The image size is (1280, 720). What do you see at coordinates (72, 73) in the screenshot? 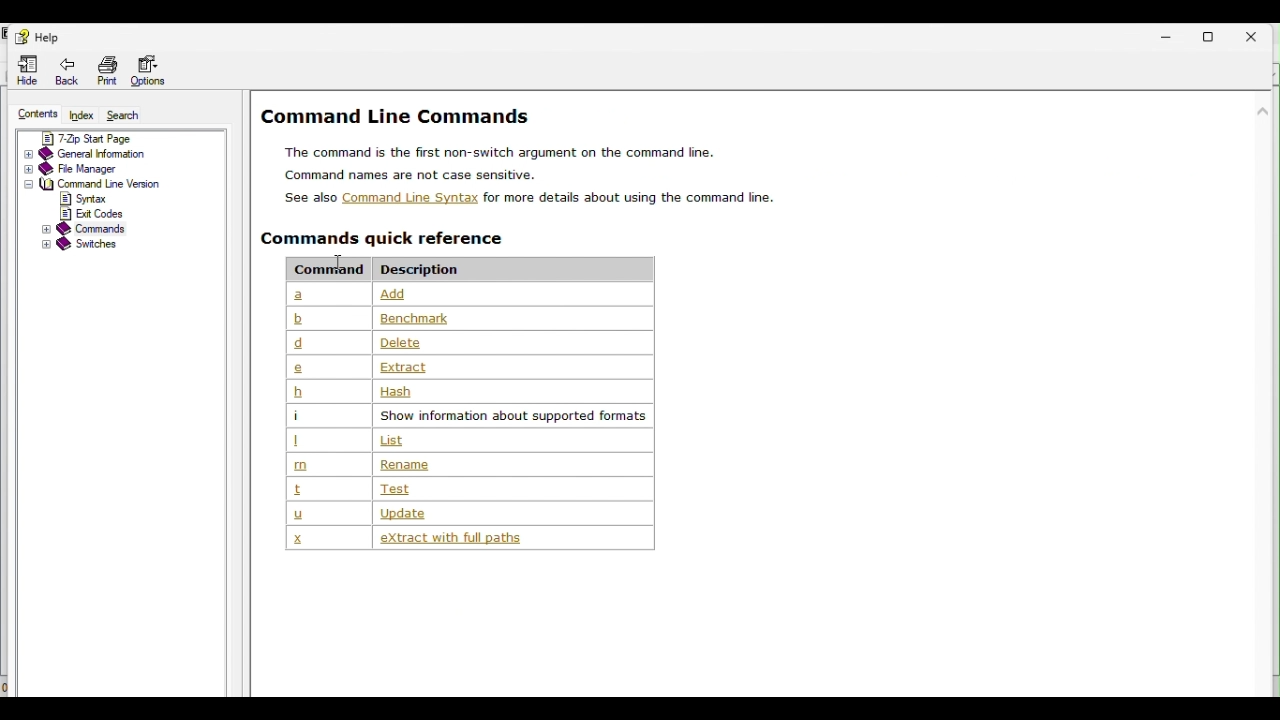
I see `back` at bounding box center [72, 73].